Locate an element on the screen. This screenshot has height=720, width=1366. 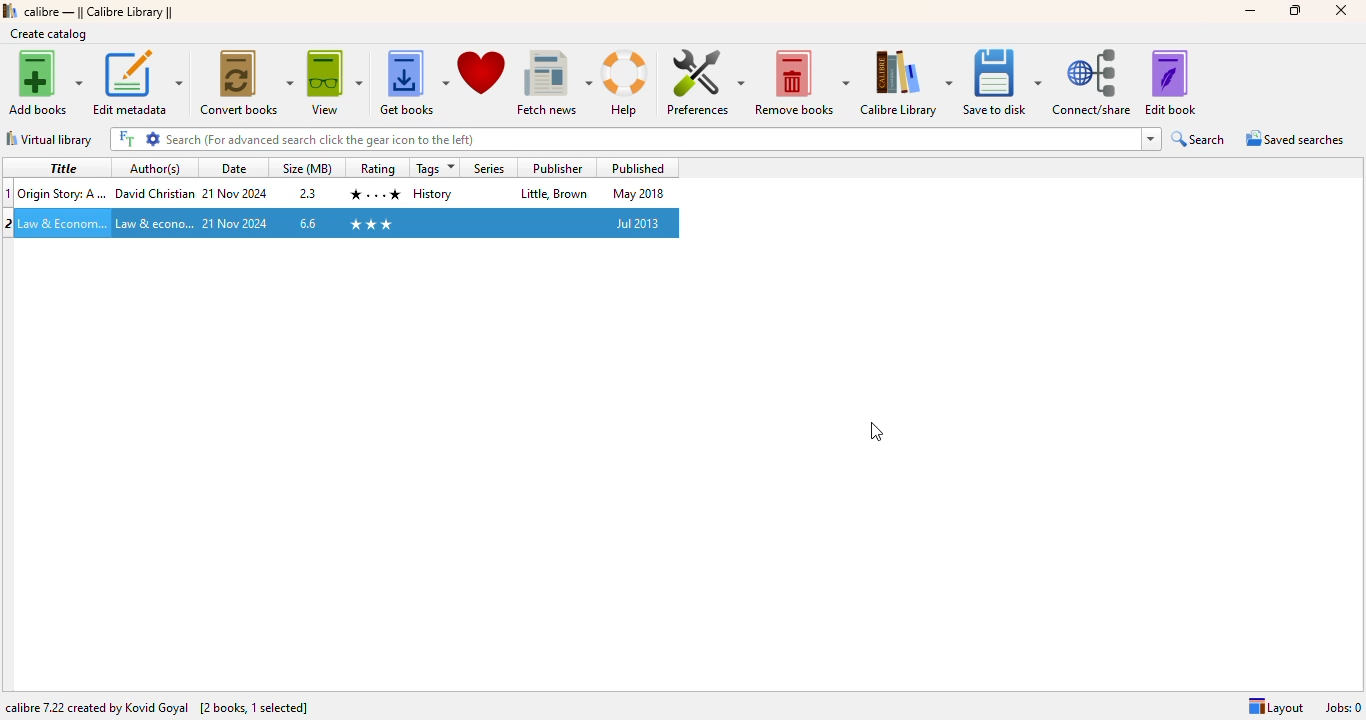
2.3 mbs is located at coordinates (309, 193).